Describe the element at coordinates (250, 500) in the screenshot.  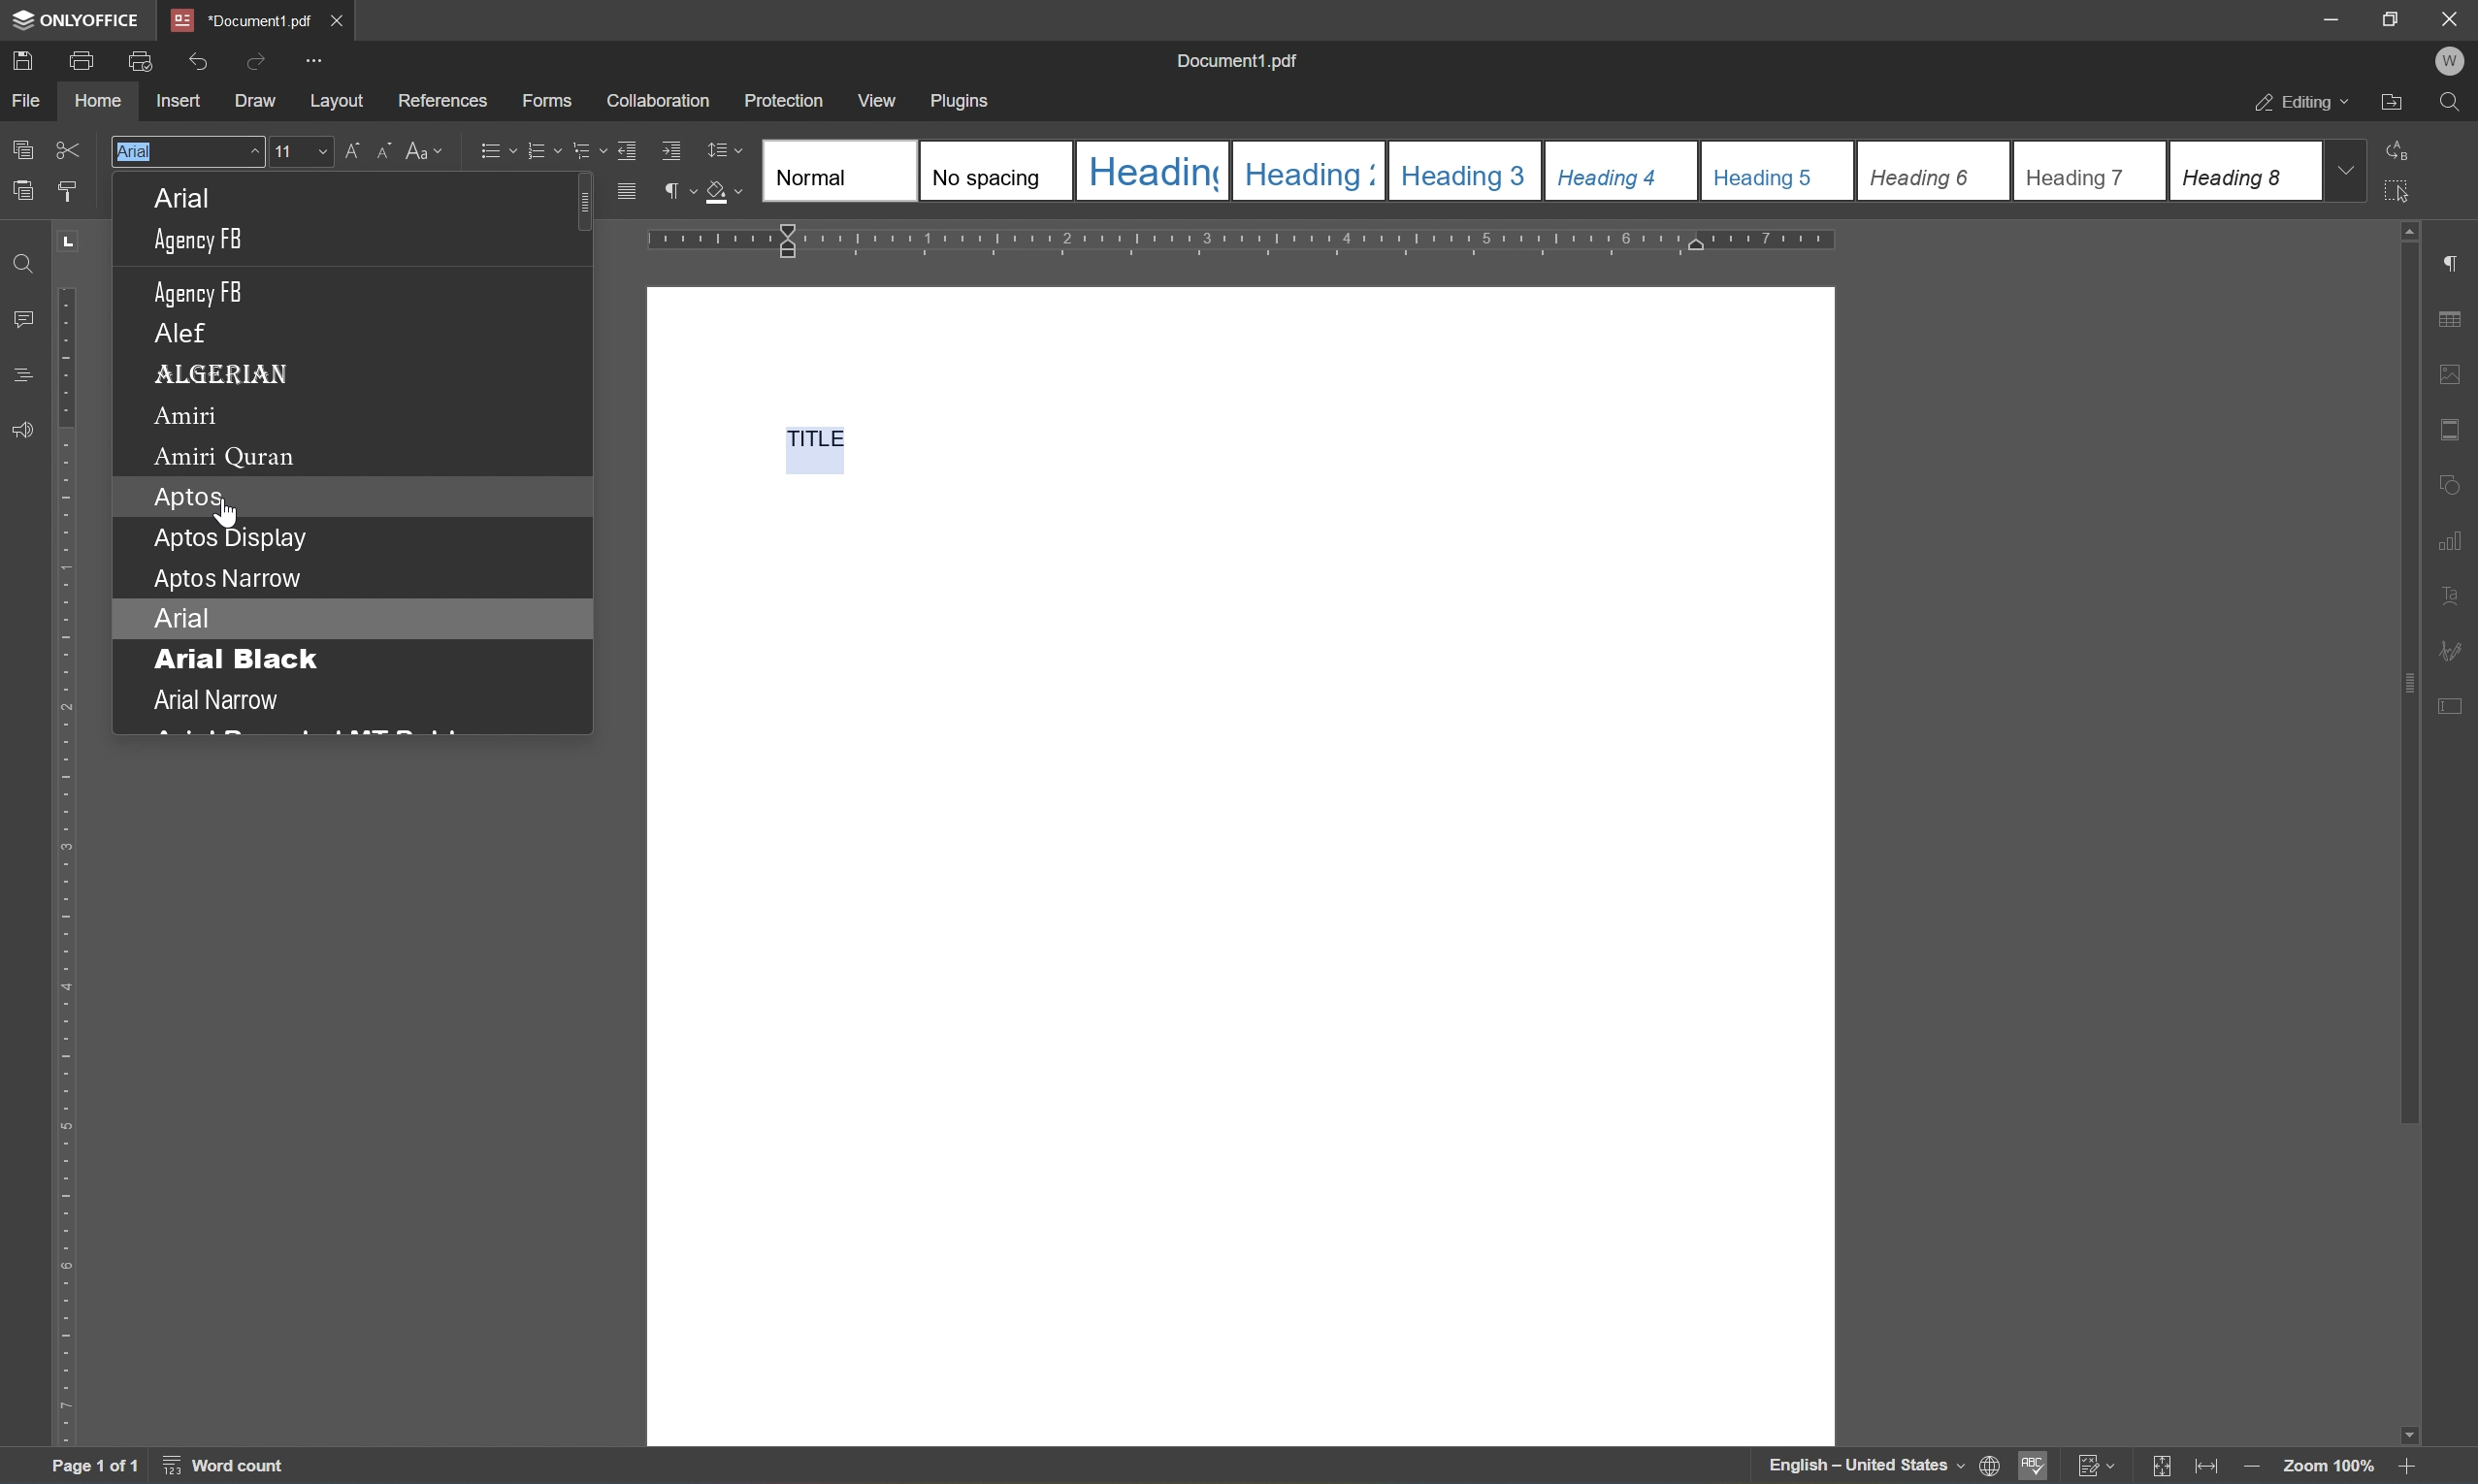
I see `Aptos` at that location.